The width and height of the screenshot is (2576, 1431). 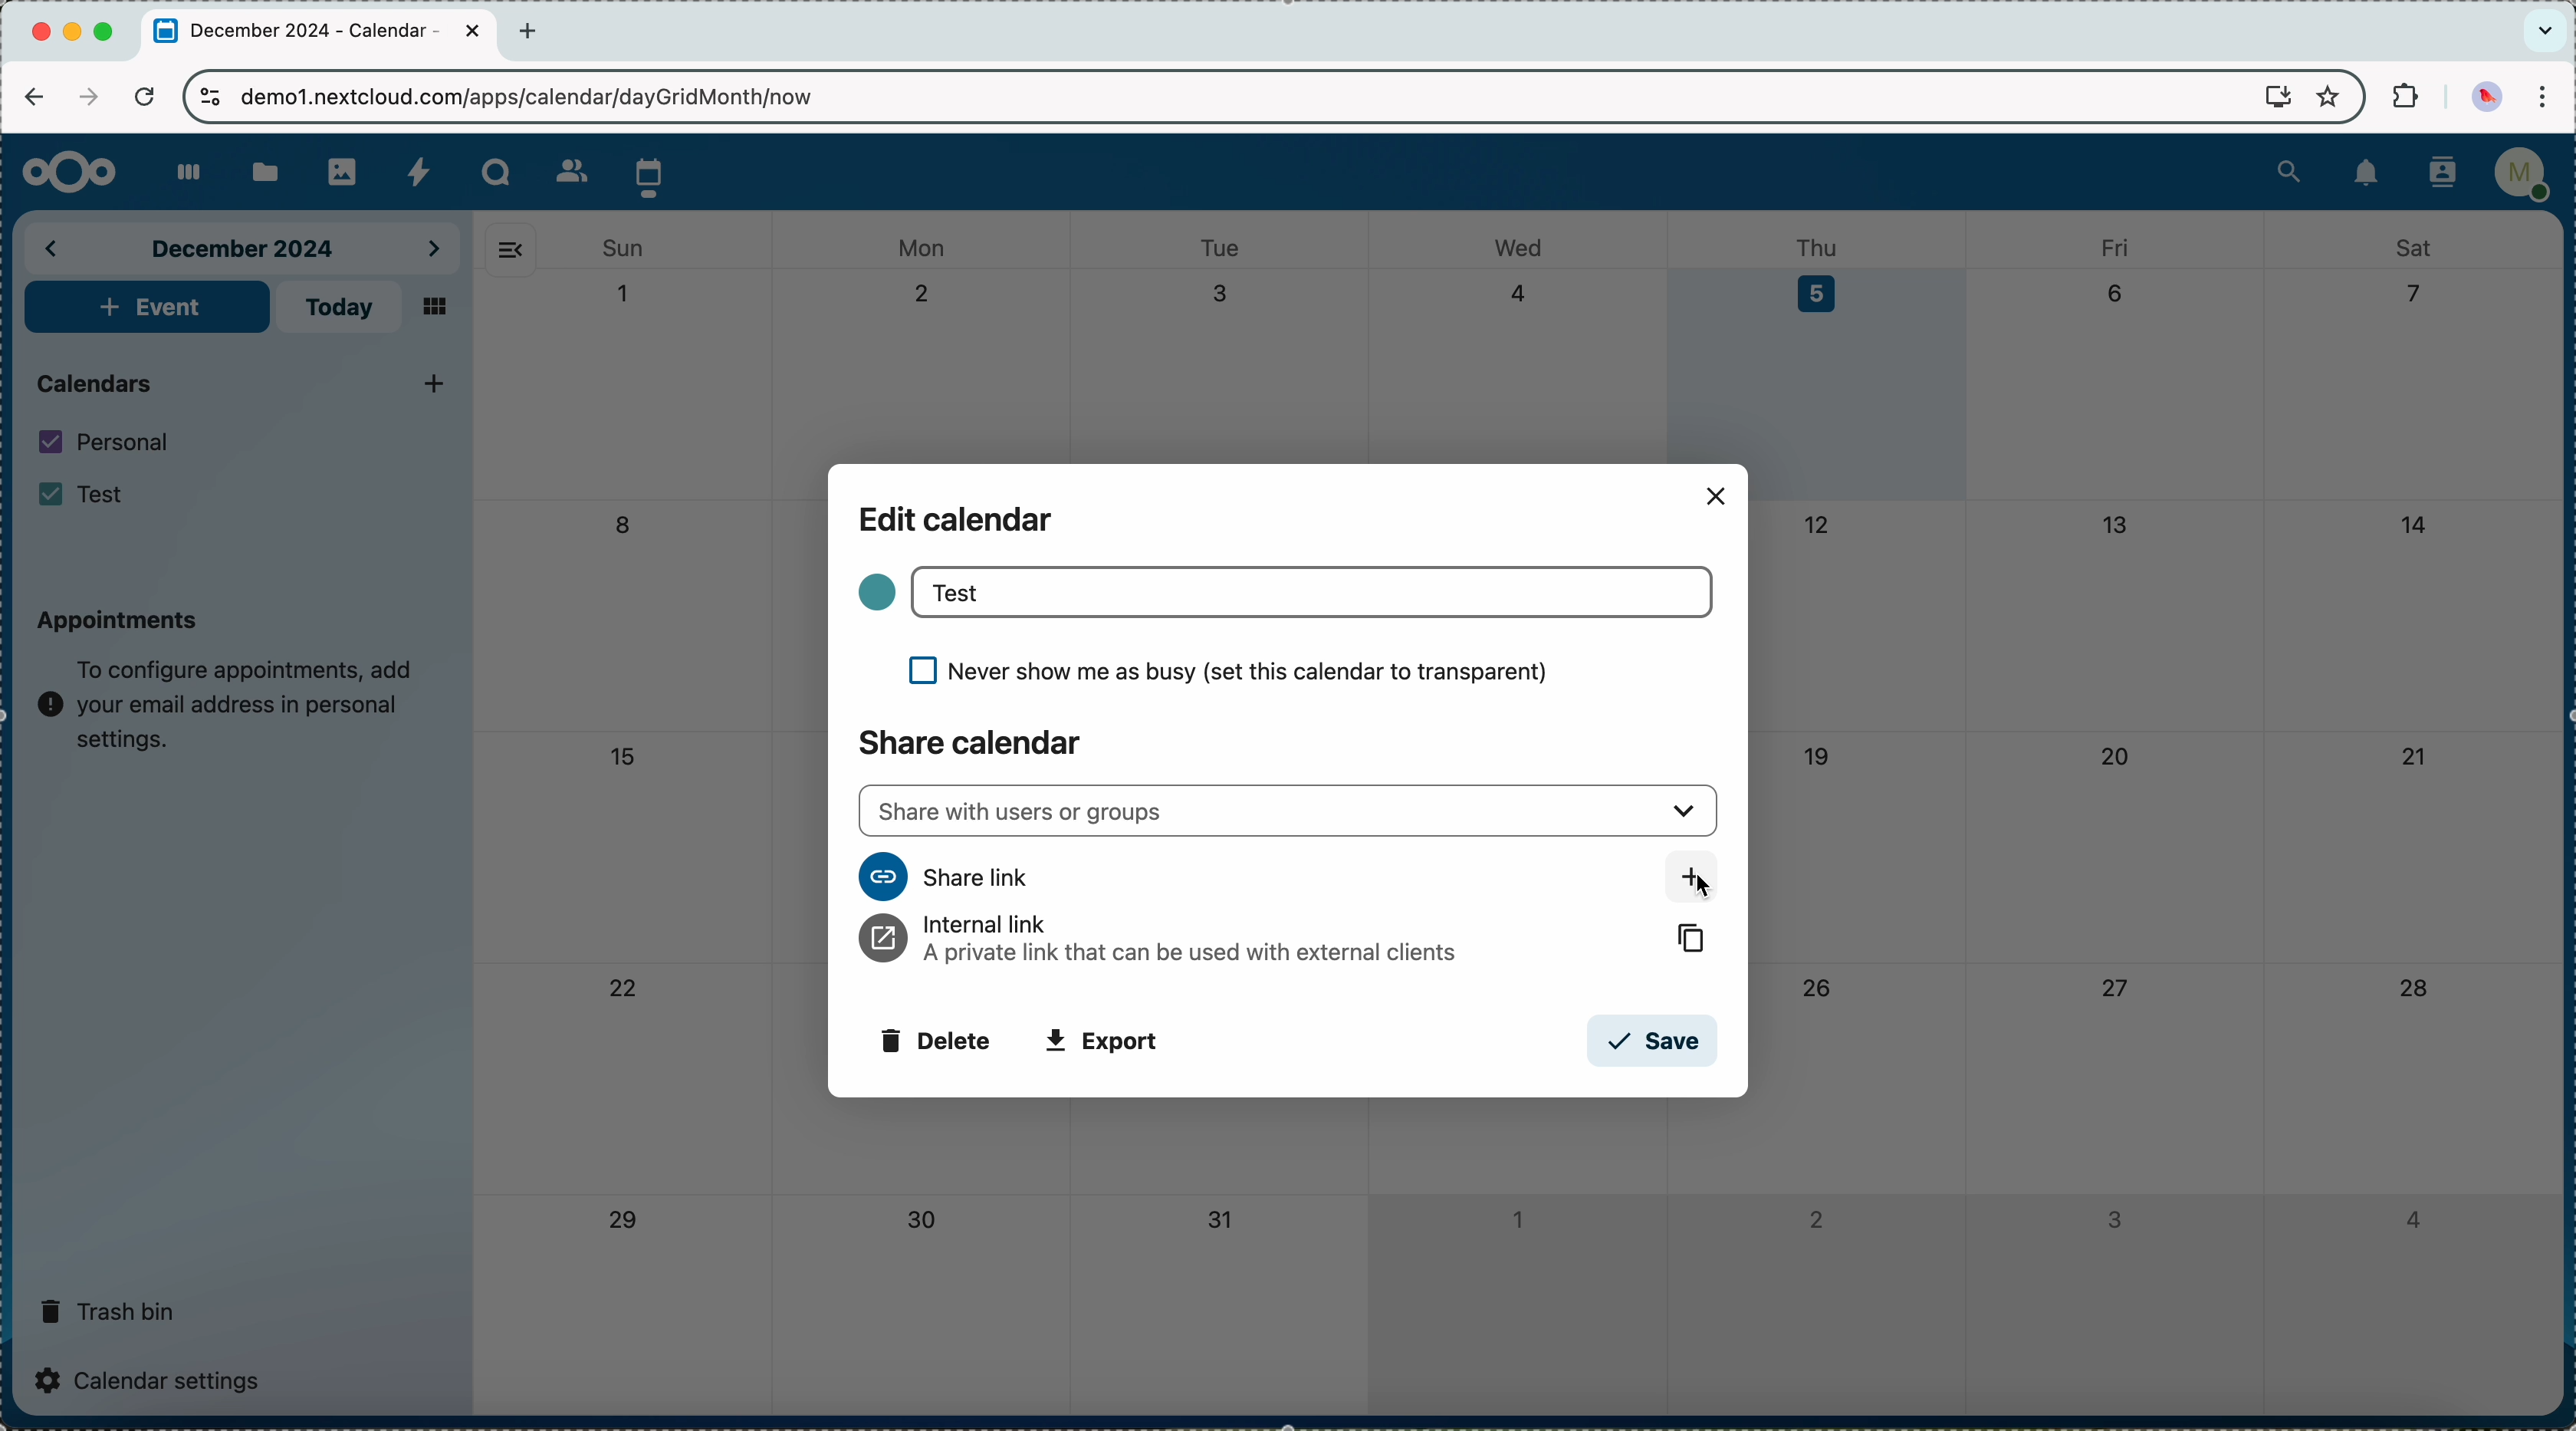 What do you see at coordinates (1291, 811) in the screenshot?
I see `share with users or groups` at bounding box center [1291, 811].